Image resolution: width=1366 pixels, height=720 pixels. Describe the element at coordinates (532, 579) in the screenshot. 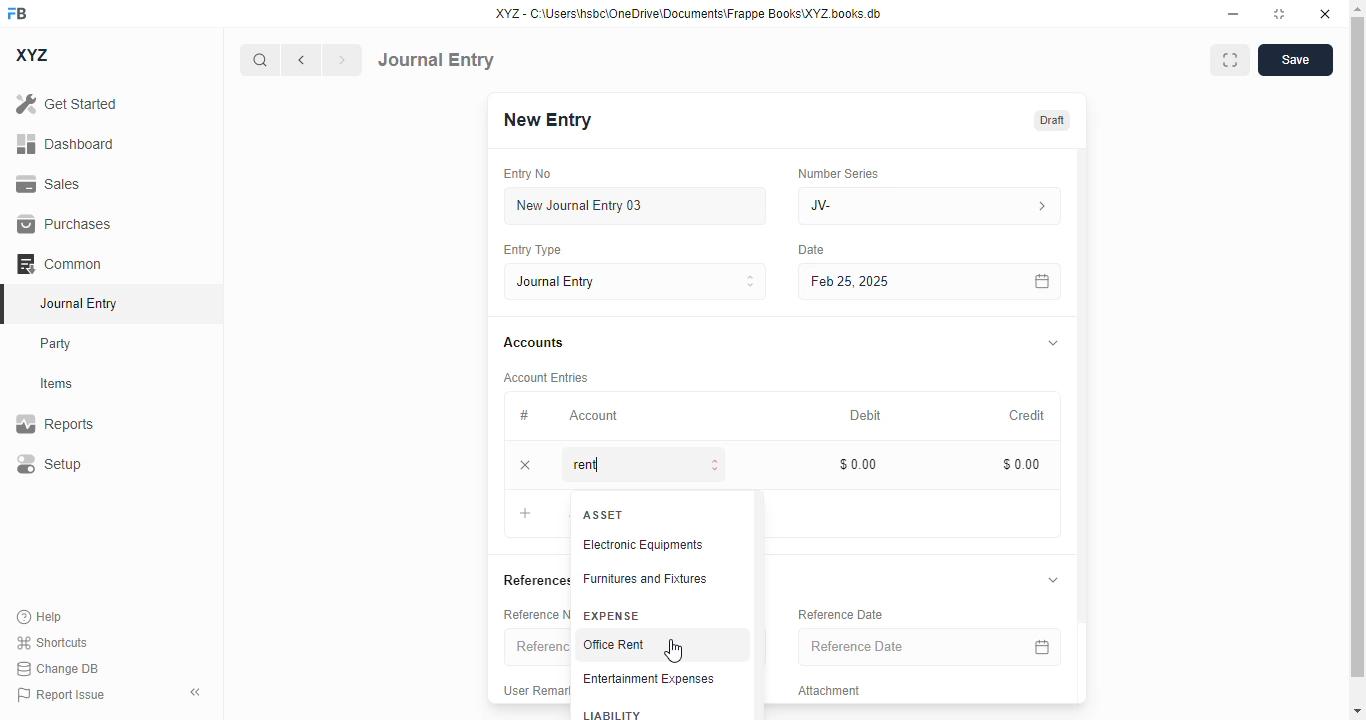

I see `references` at that location.